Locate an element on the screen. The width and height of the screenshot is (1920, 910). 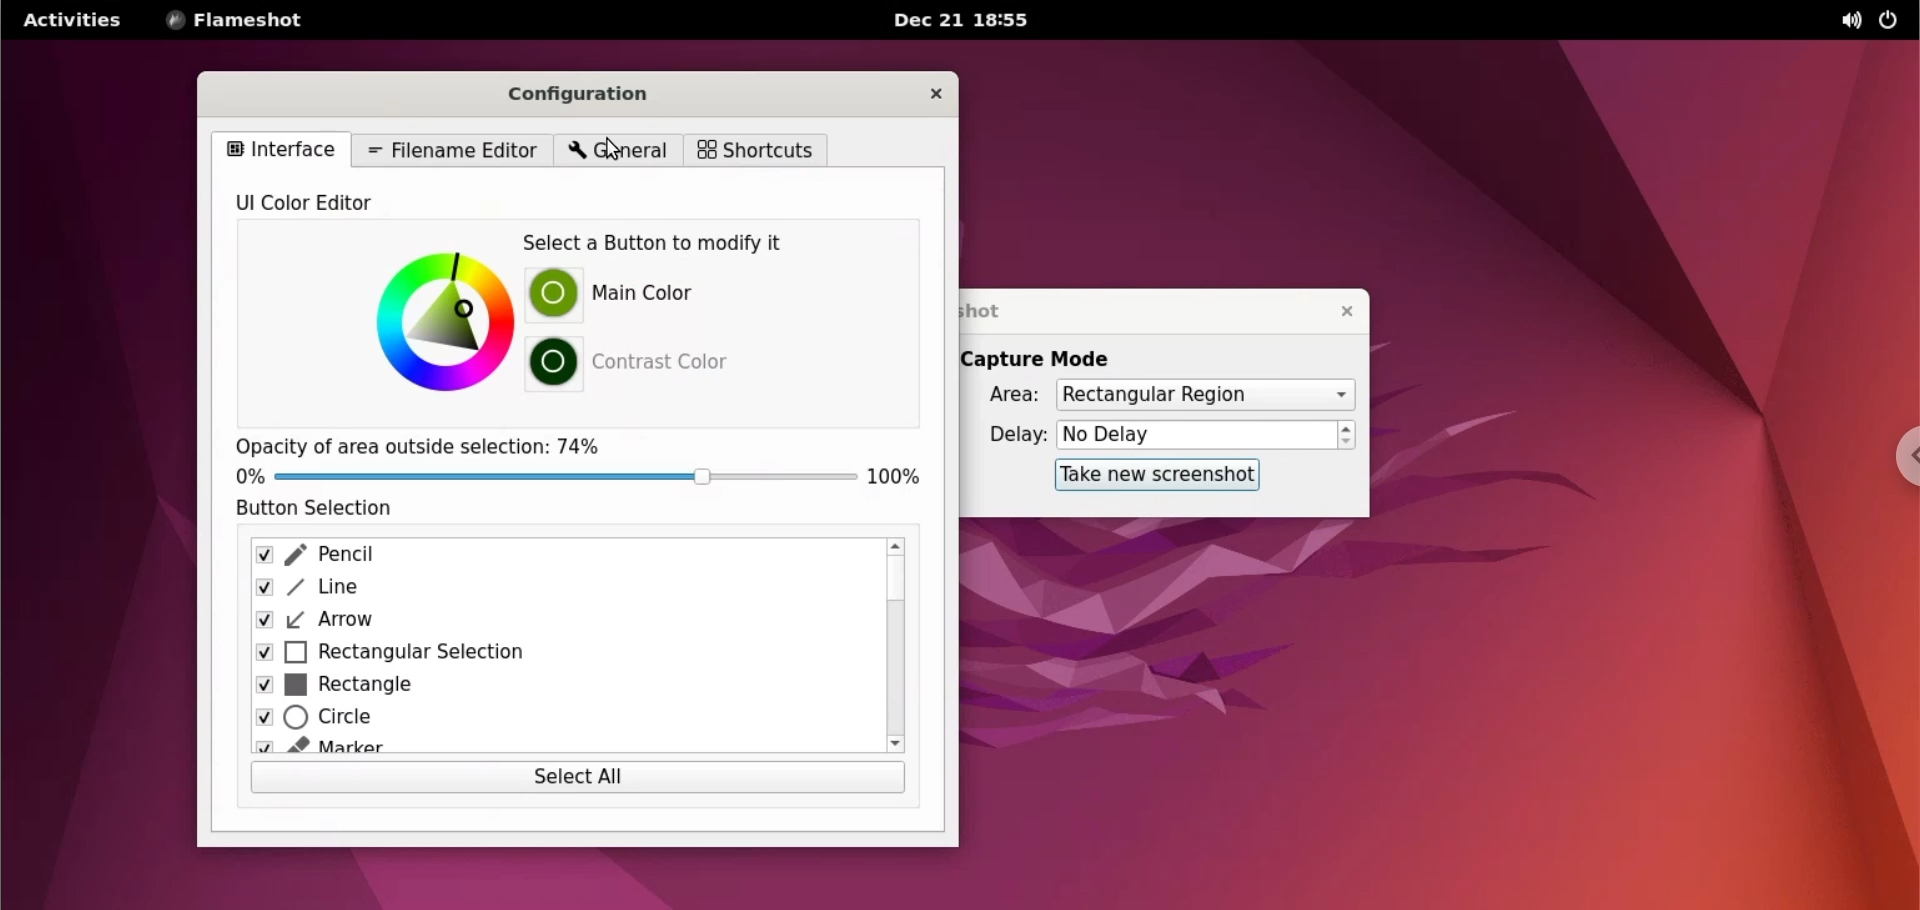
shortcuts is located at coordinates (753, 150).